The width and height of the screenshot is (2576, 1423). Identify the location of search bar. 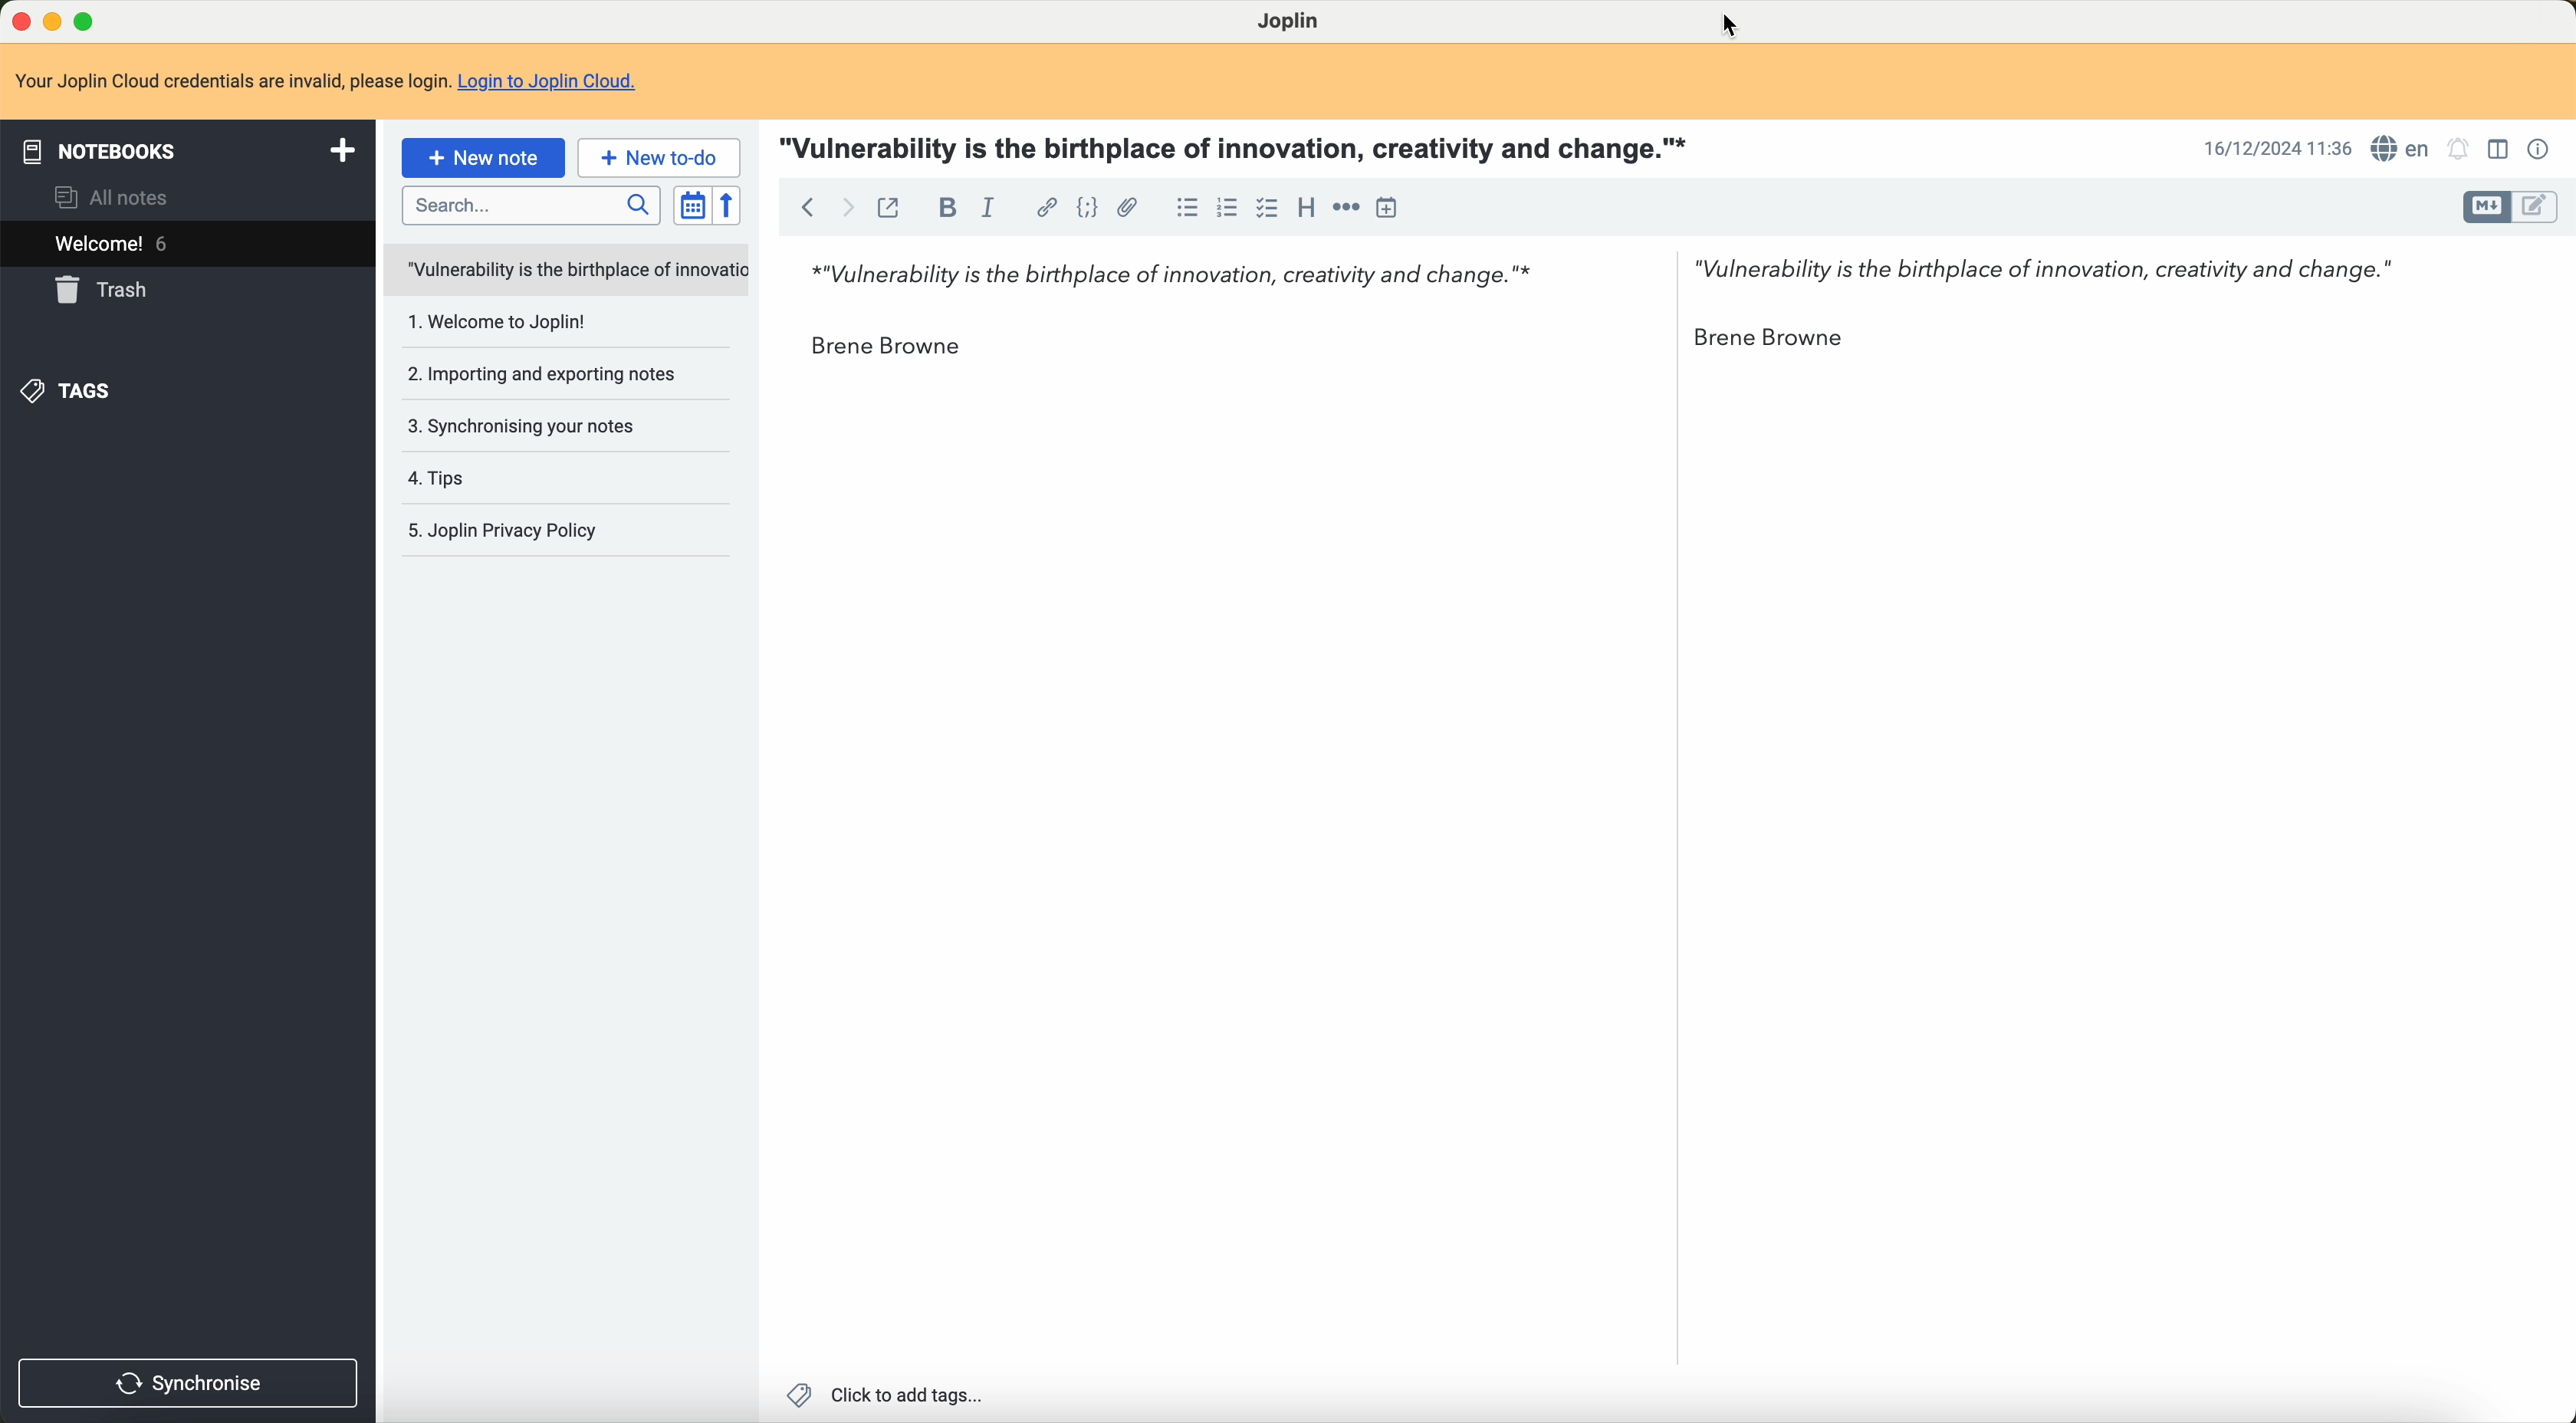
(528, 204).